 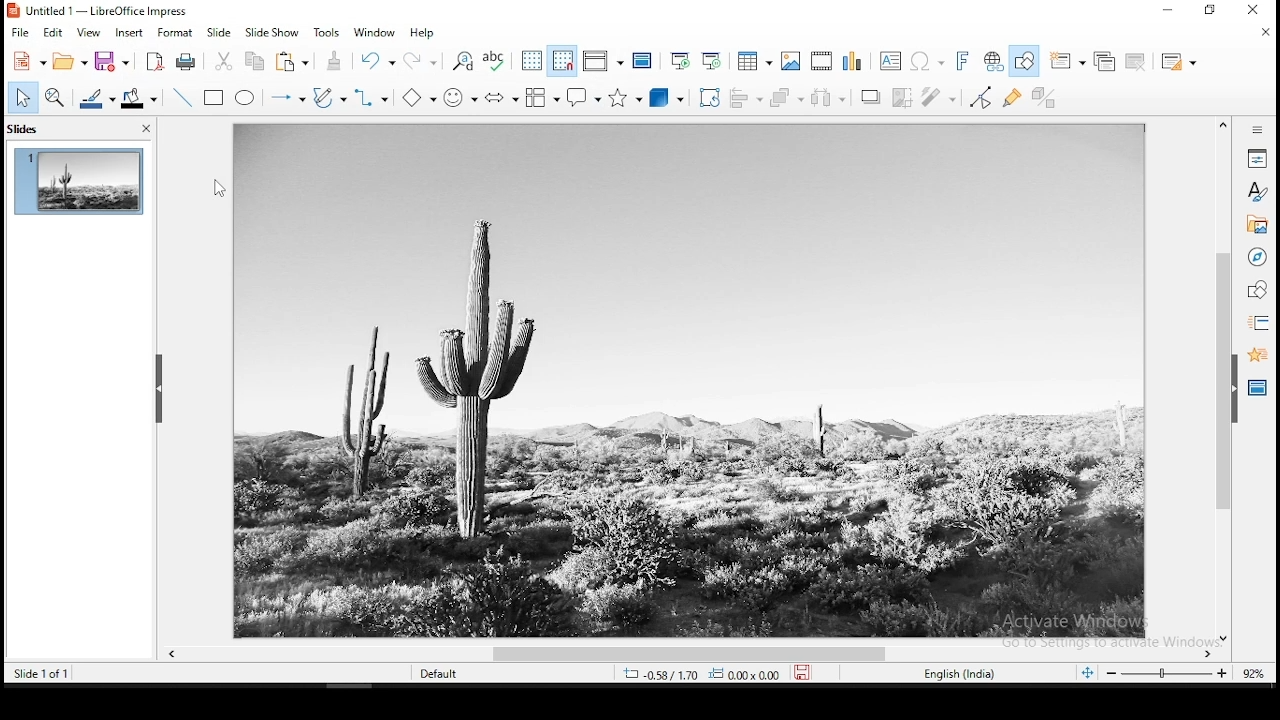 I want to click on close, so click(x=142, y=130).